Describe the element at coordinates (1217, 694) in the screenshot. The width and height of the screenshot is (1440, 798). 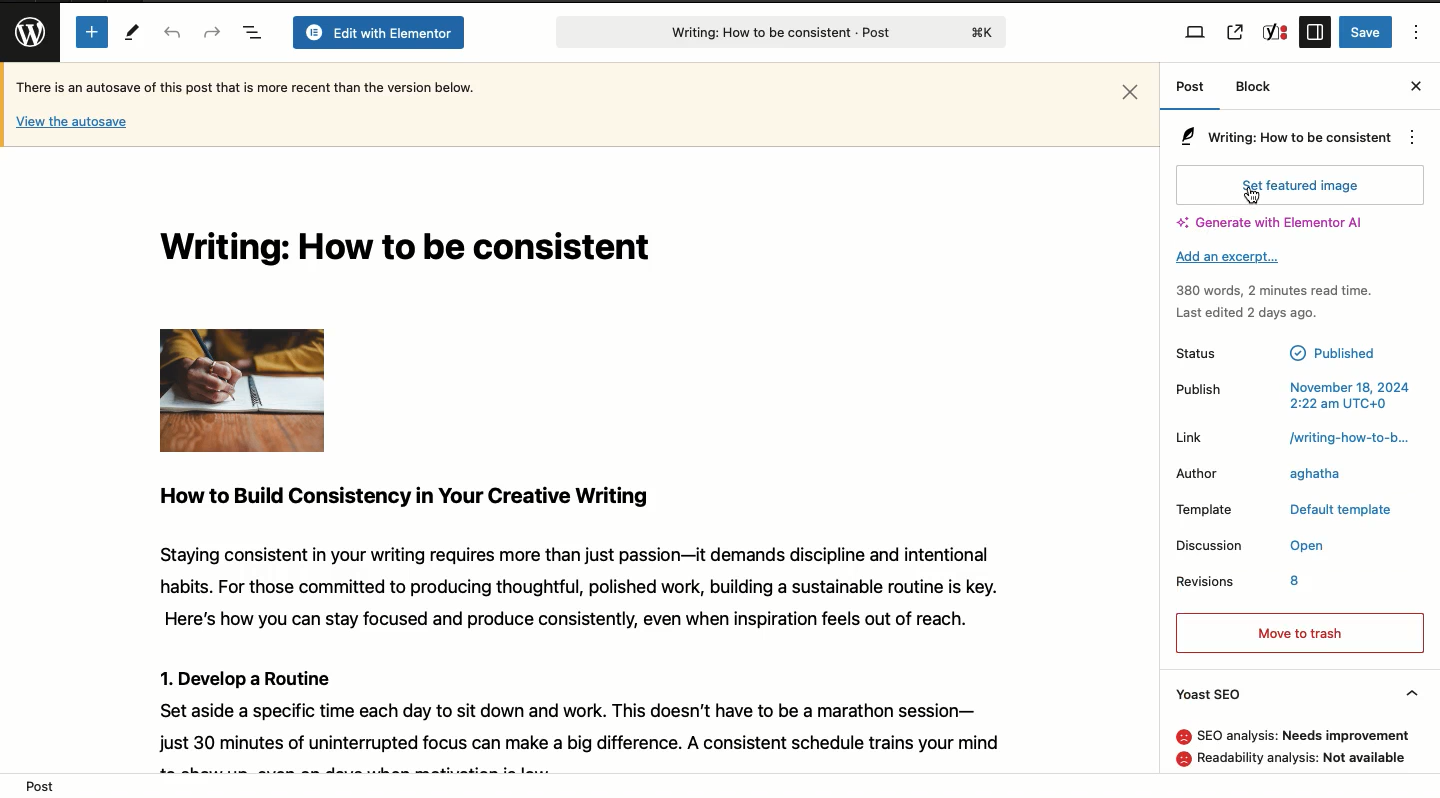
I see `Yoast SEO` at that location.